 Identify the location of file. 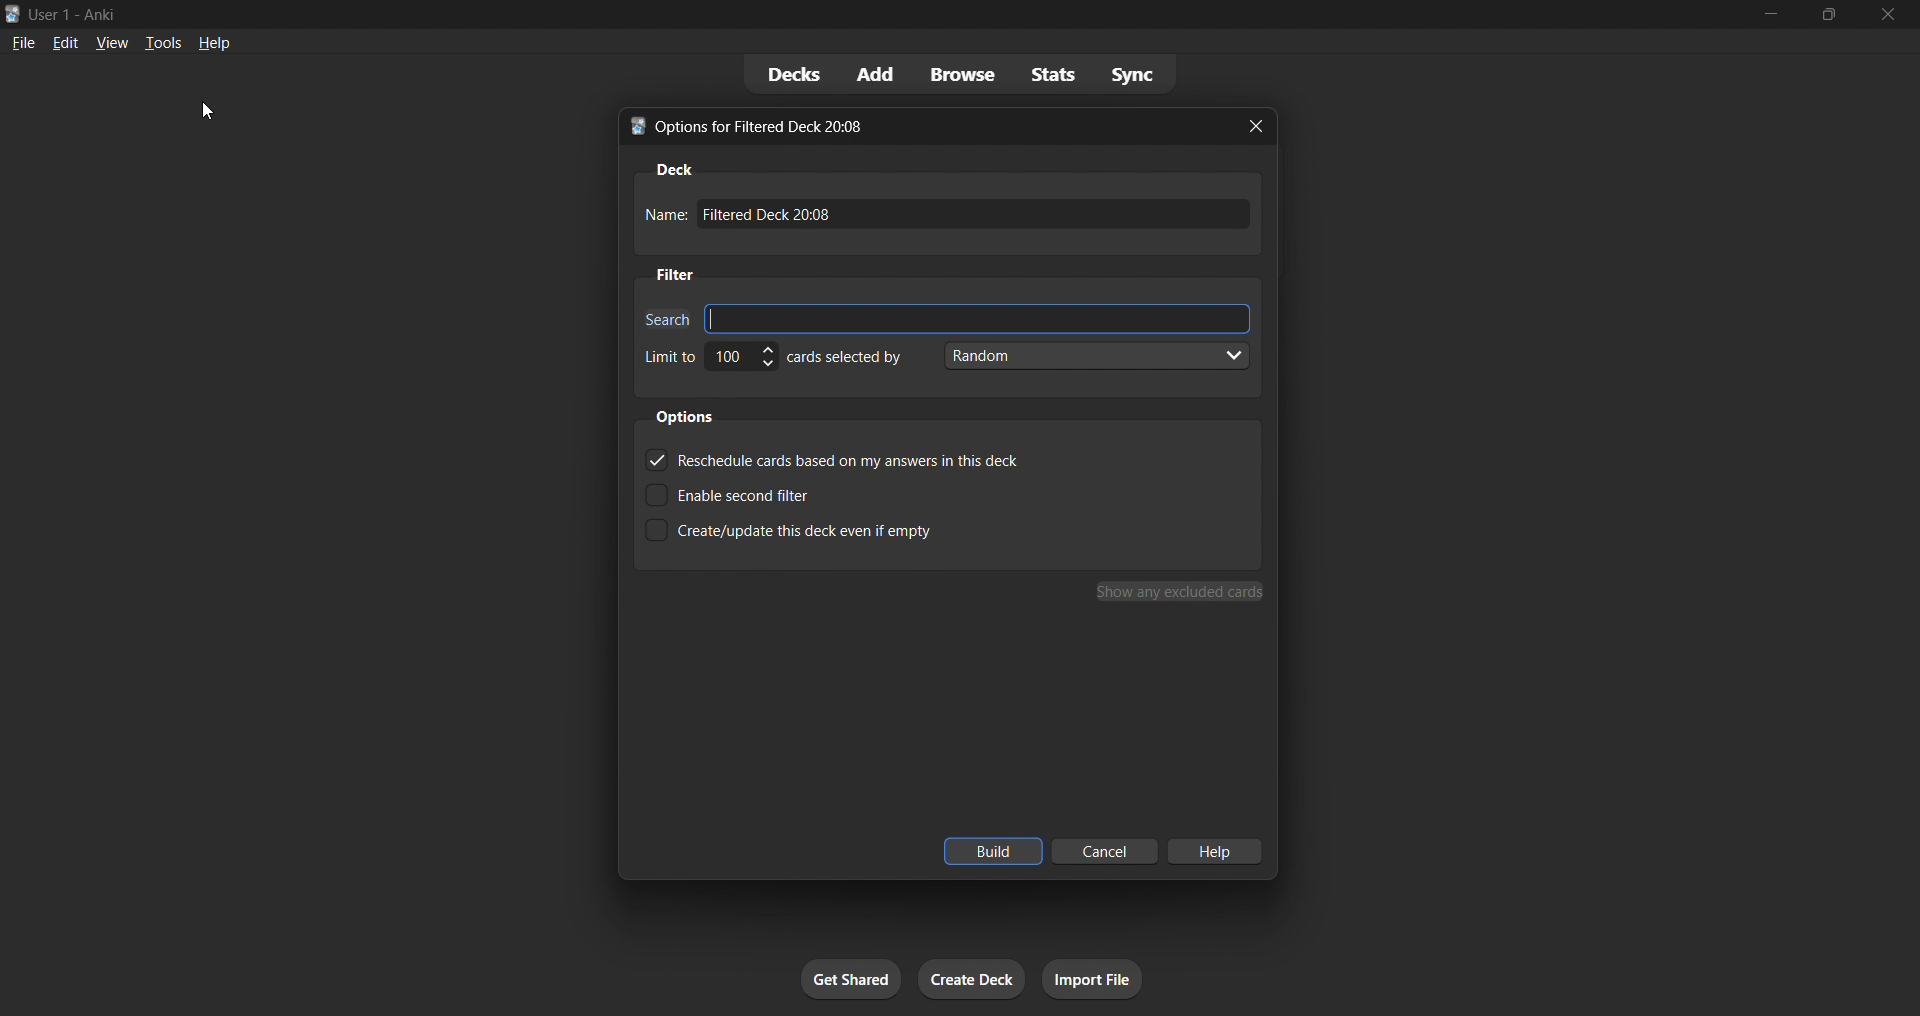
(20, 43).